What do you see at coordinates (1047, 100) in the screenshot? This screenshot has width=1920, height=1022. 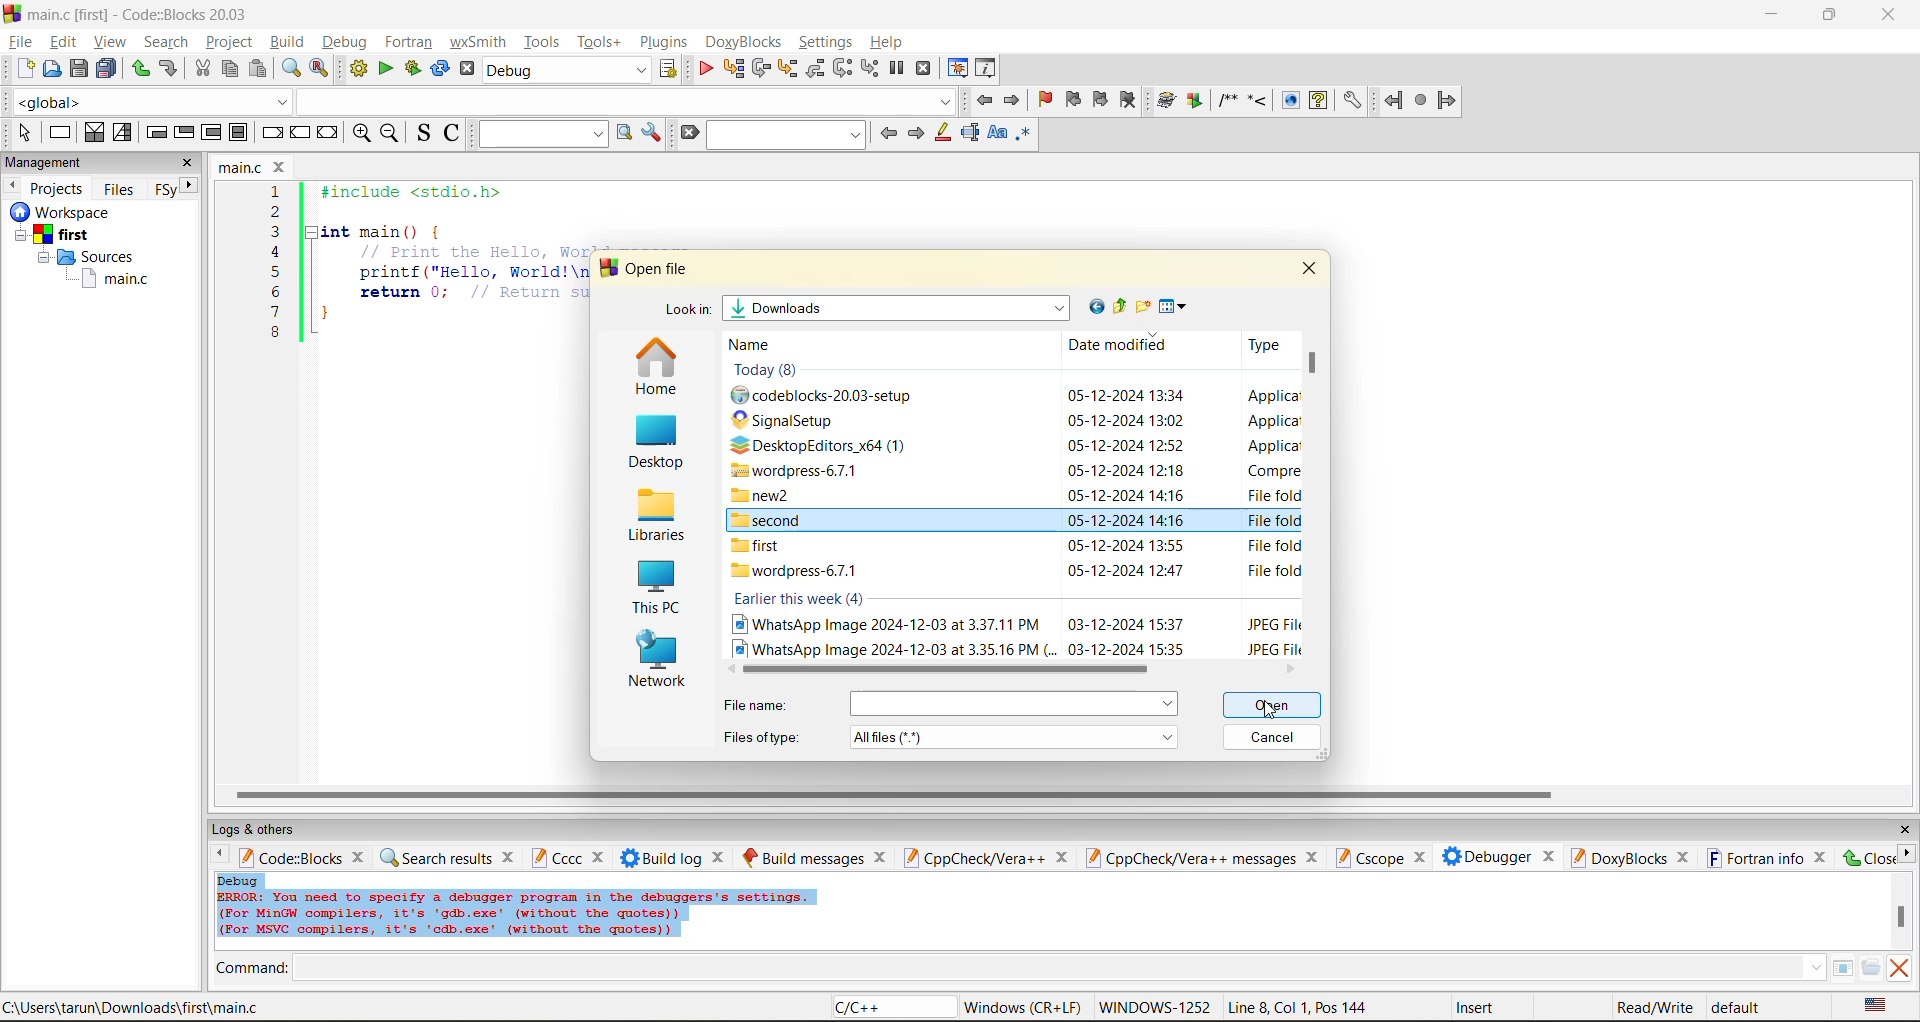 I see `toggle bookmark` at bounding box center [1047, 100].